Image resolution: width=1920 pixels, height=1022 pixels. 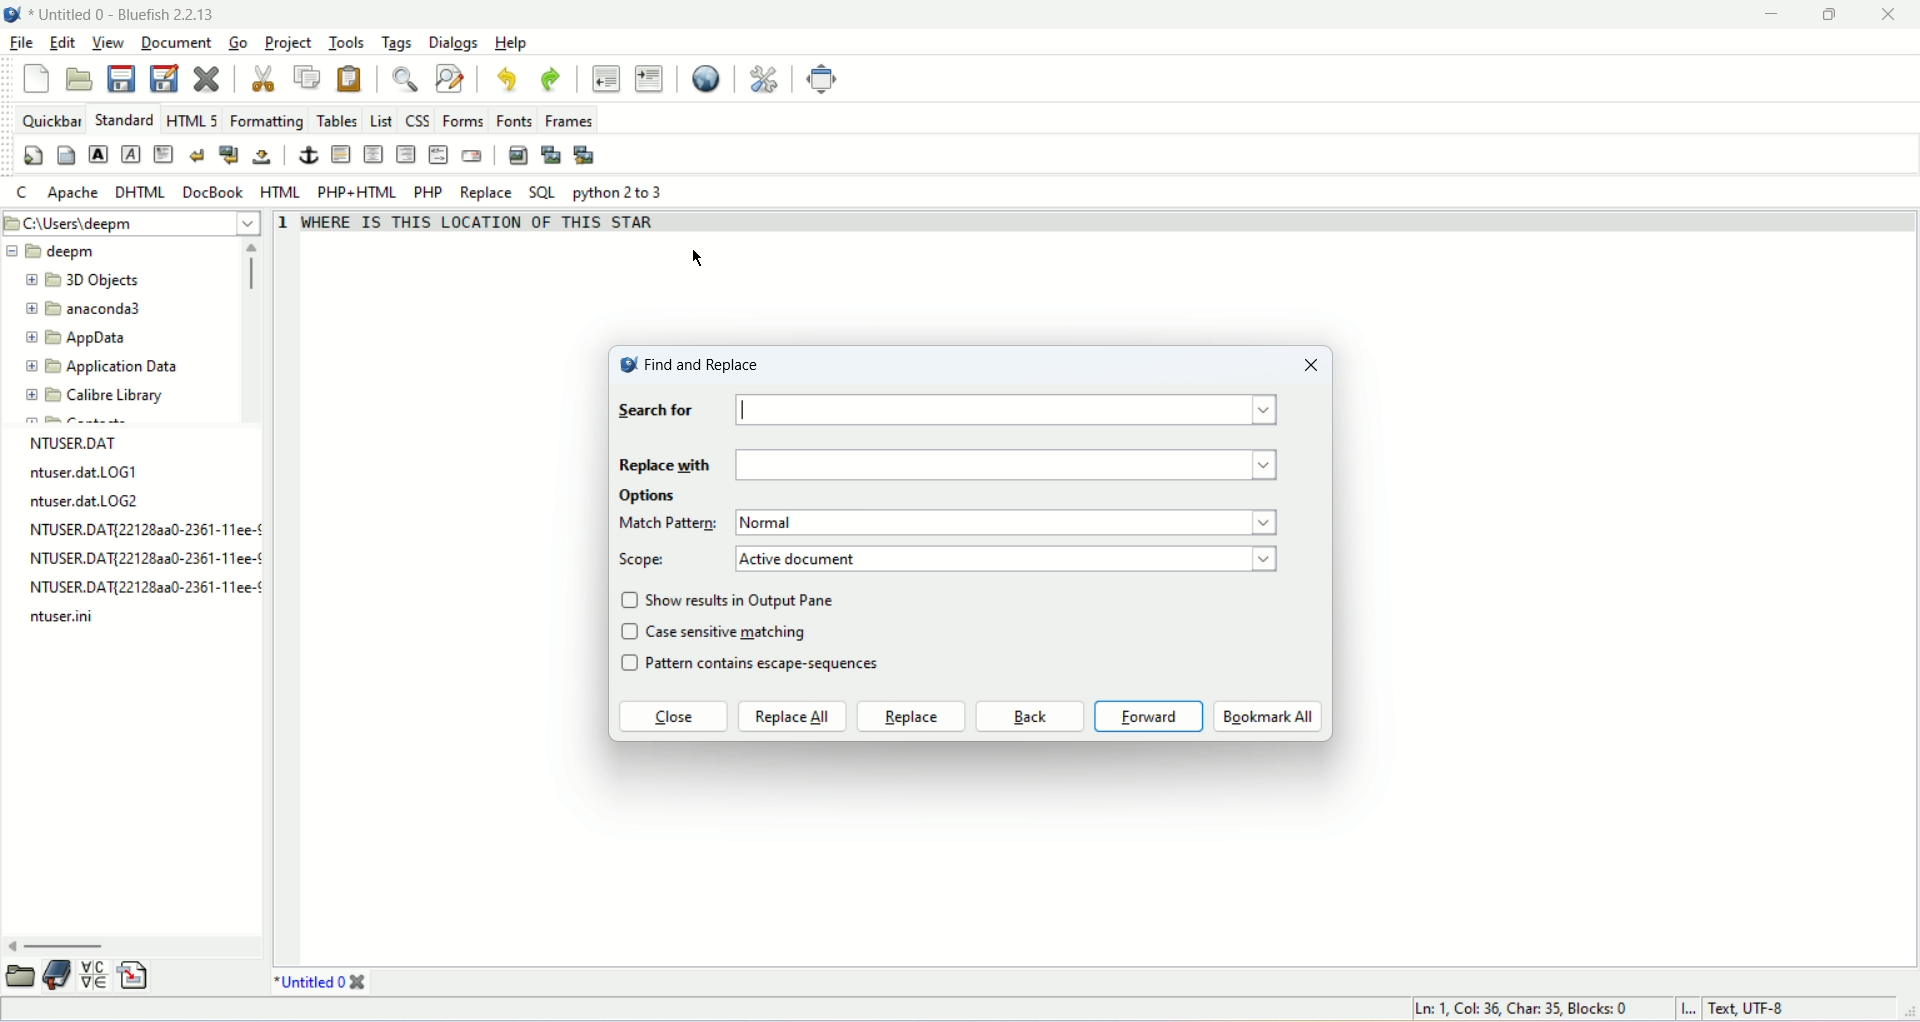 What do you see at coordinates (382, 120) in the screenshot?
I see `list` at bounding box center [382, 120].